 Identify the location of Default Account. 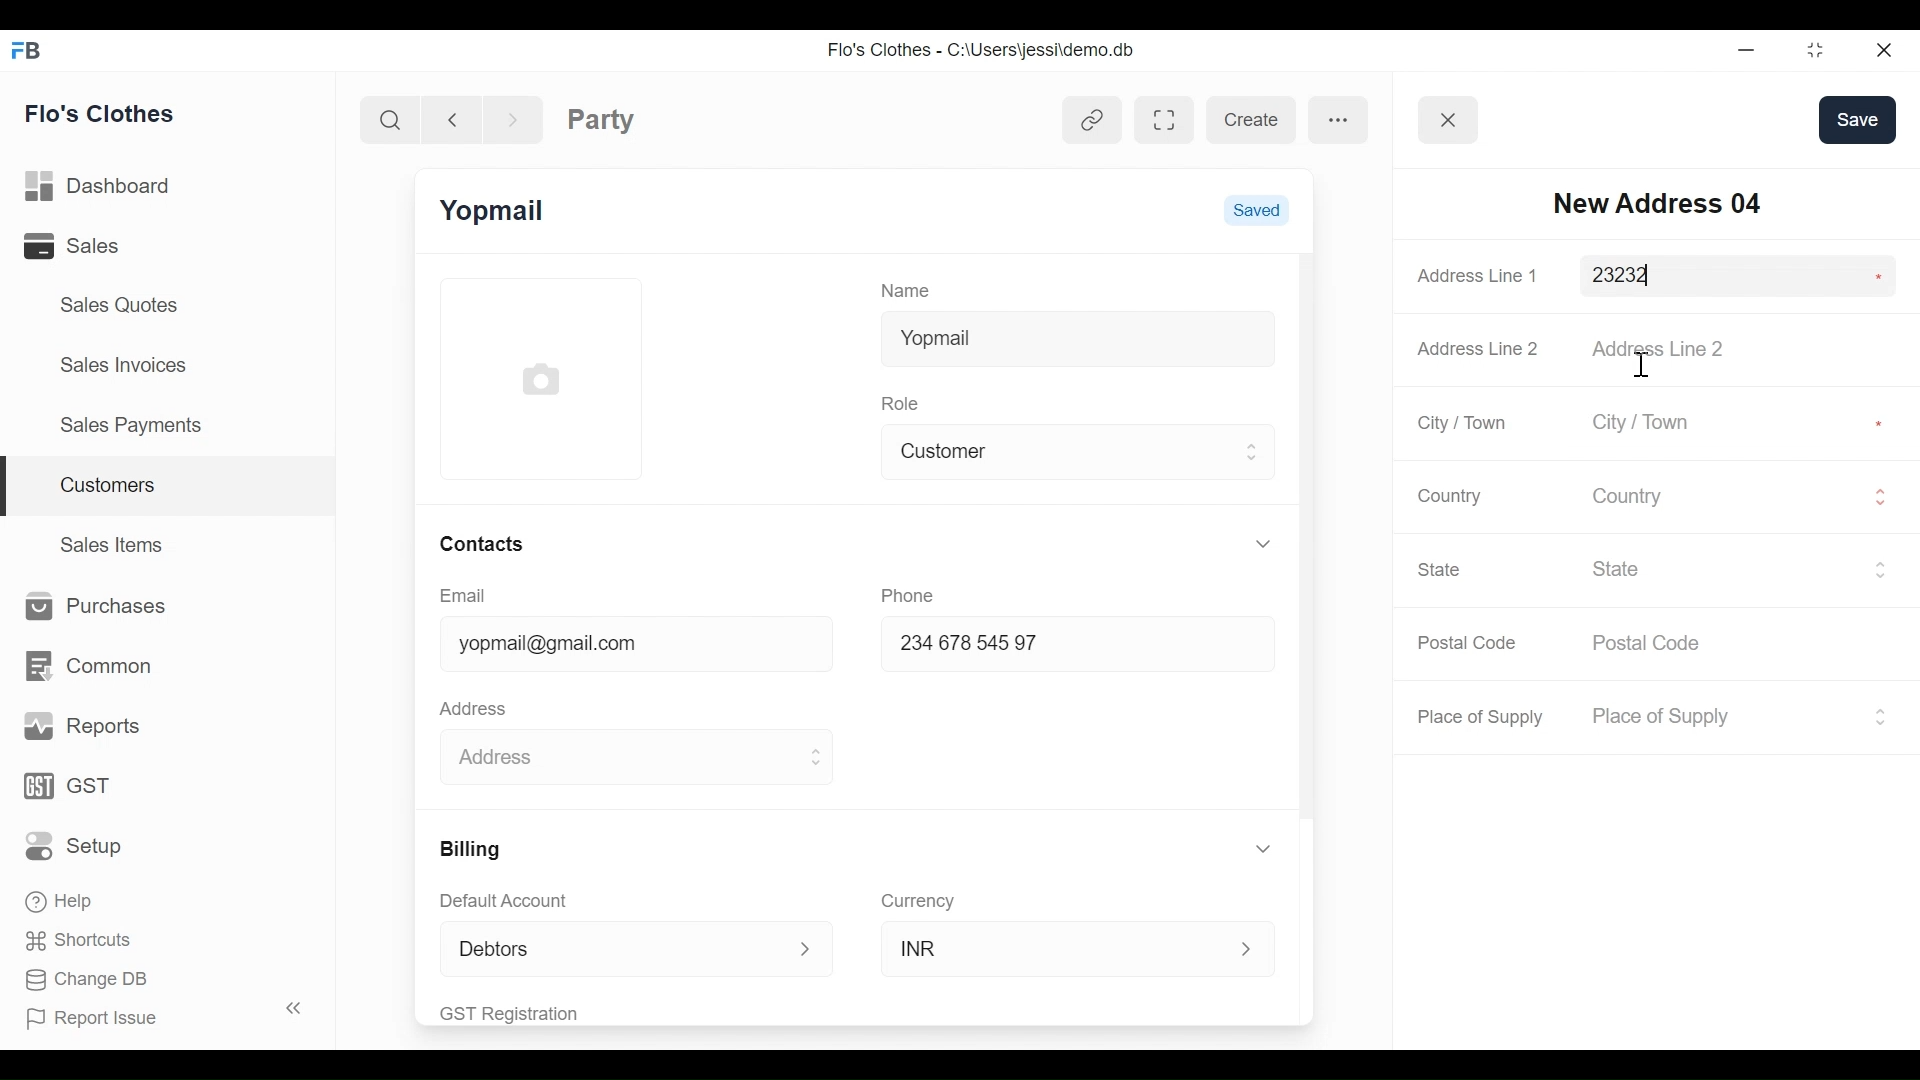
(517, 900).